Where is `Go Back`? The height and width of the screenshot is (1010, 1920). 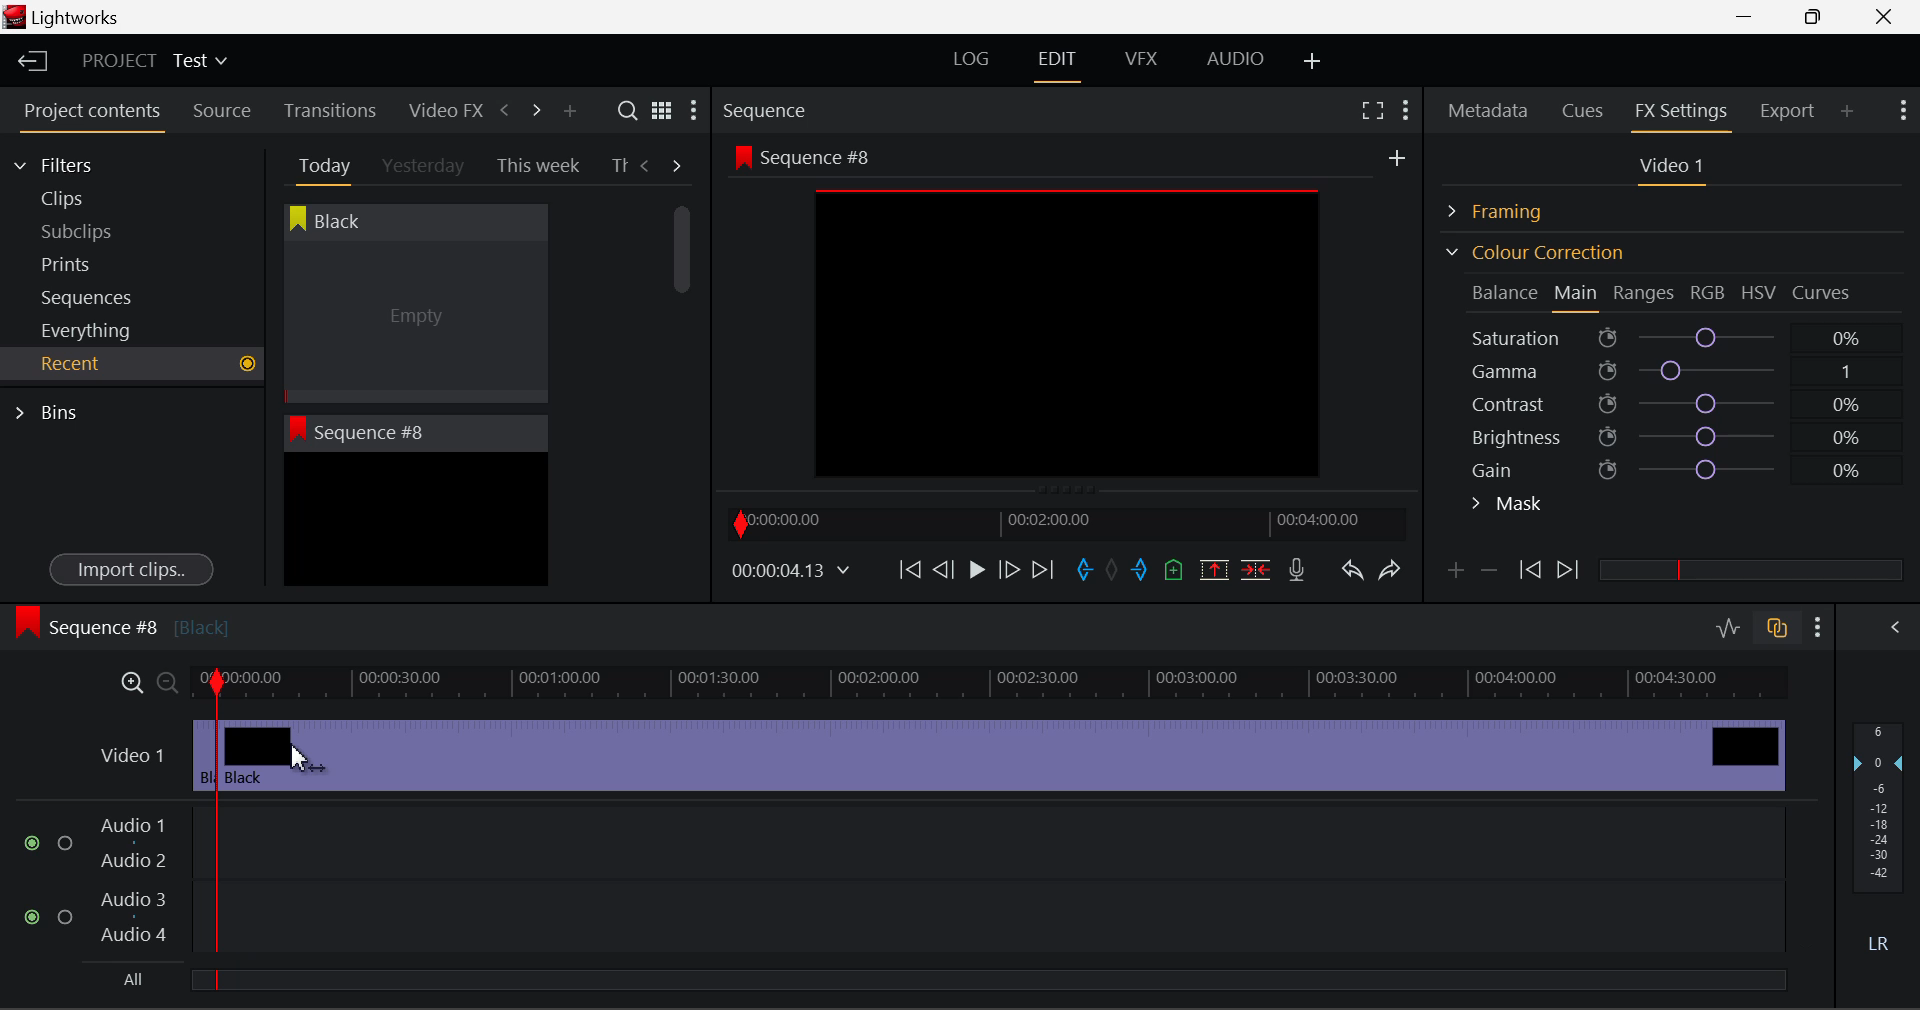
Go Back is located at coordinates (946, 568).